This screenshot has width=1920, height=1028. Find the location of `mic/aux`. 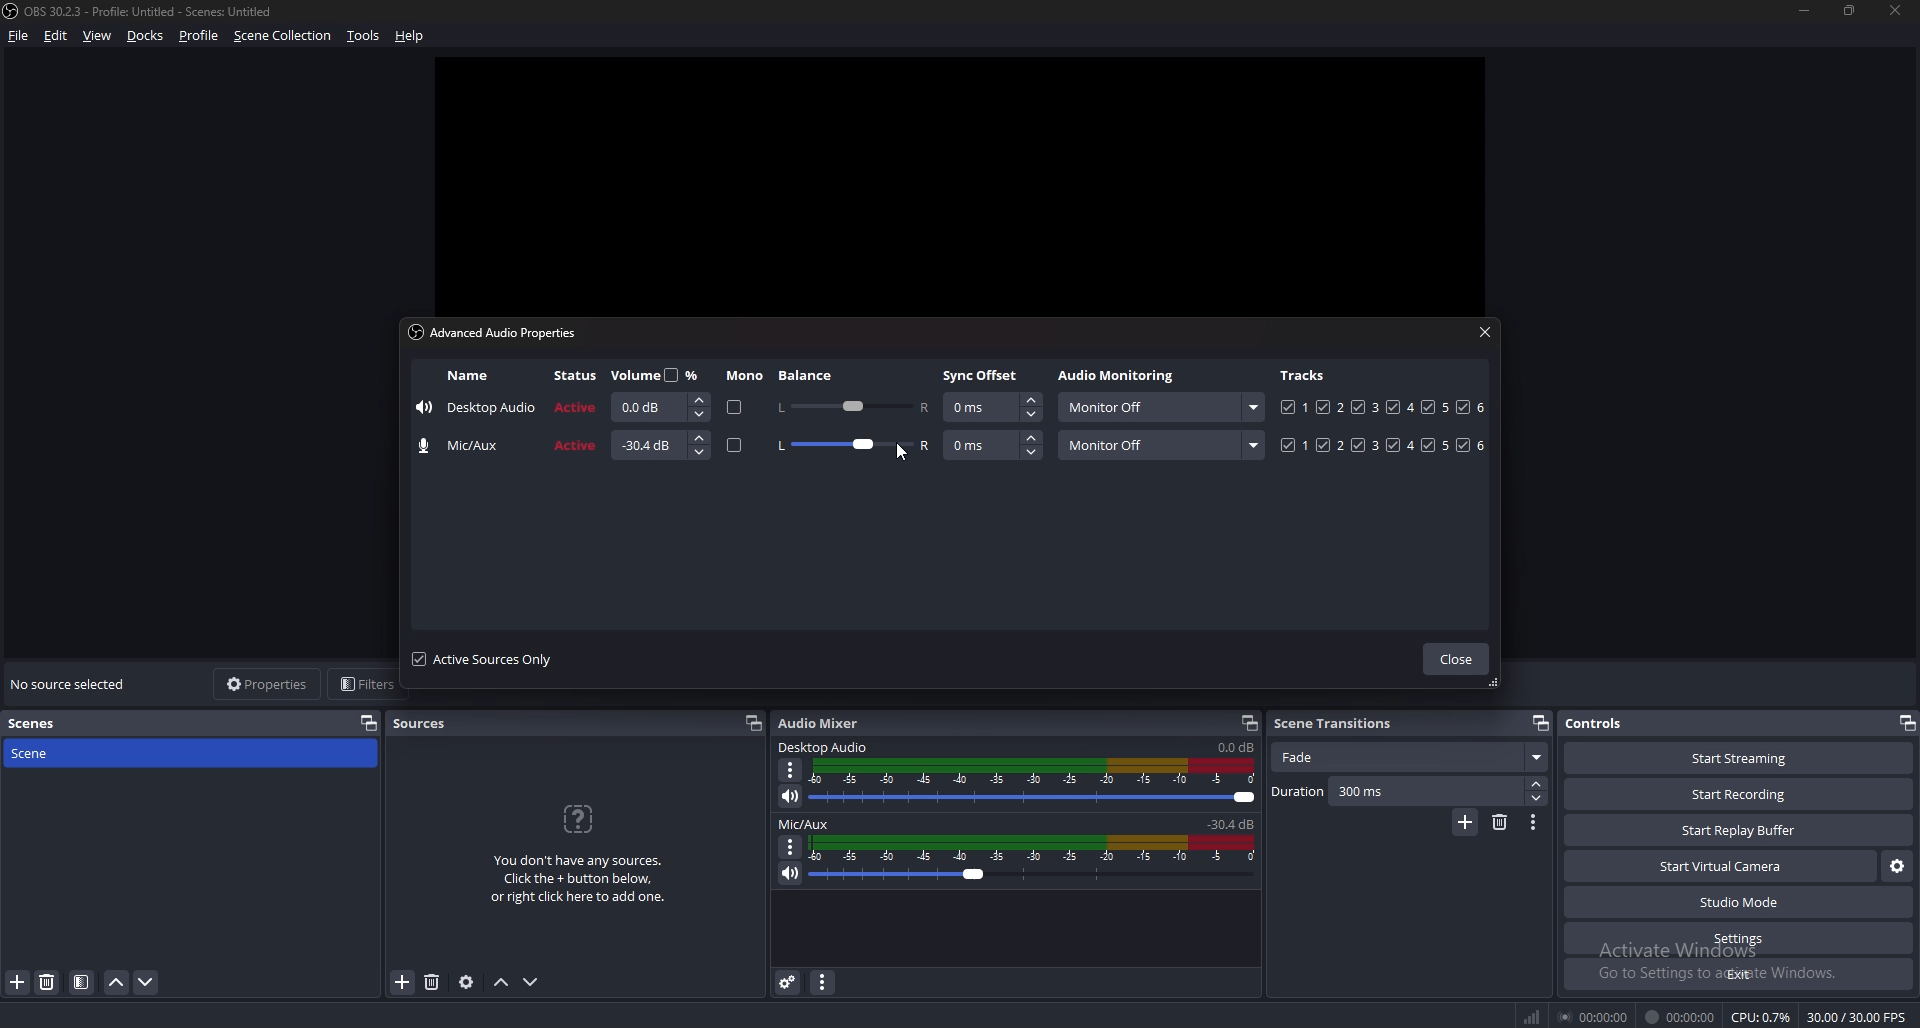

mic/aux is located at coordinates (808, 823).